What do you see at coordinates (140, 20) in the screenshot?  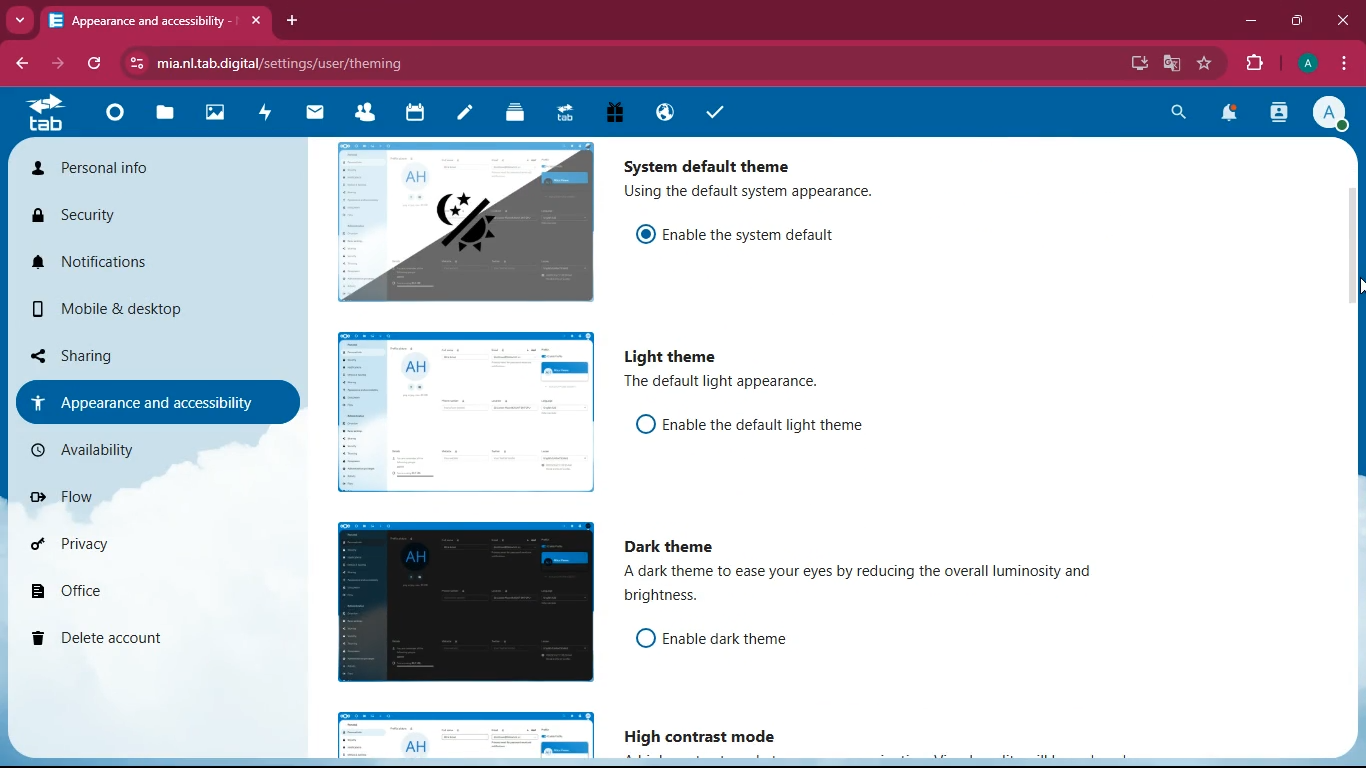 I see `tab` at bounding box center [140, 20].